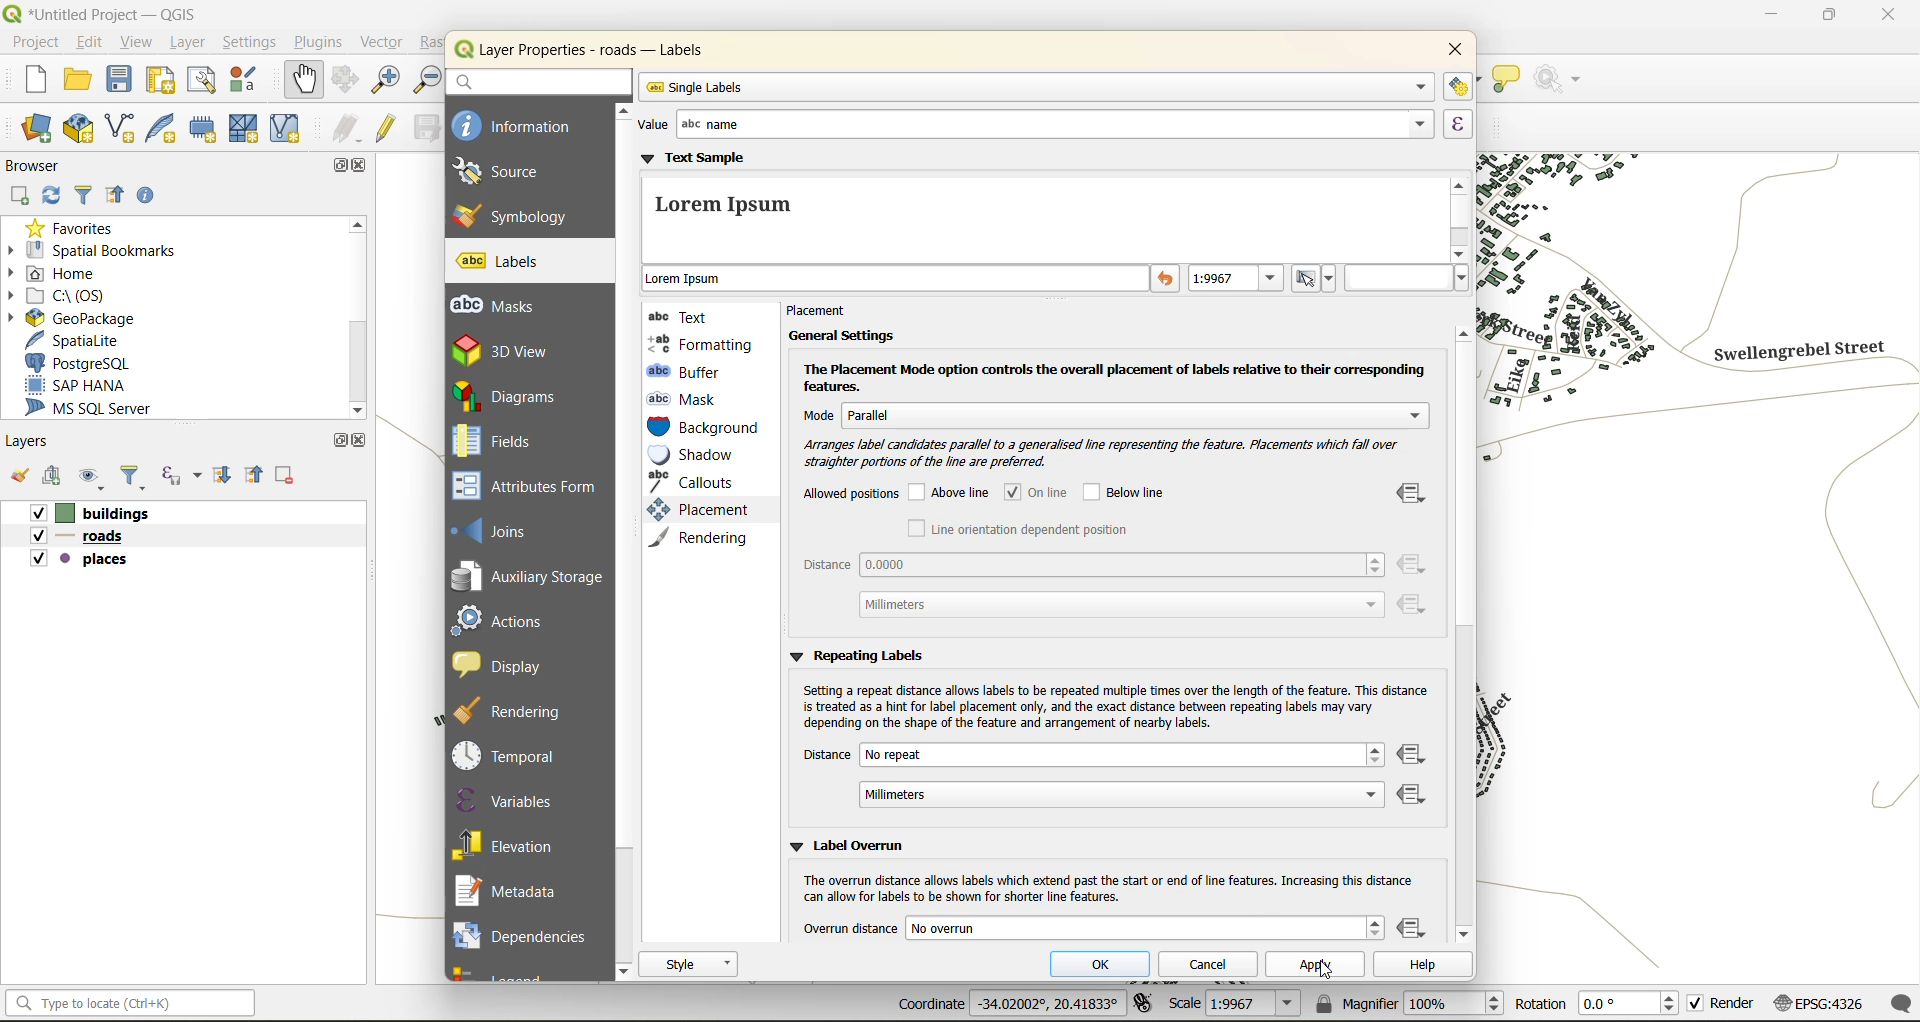 This screenshot has width=1920, height=1022. I want to click on metadata, so click(514, 893).